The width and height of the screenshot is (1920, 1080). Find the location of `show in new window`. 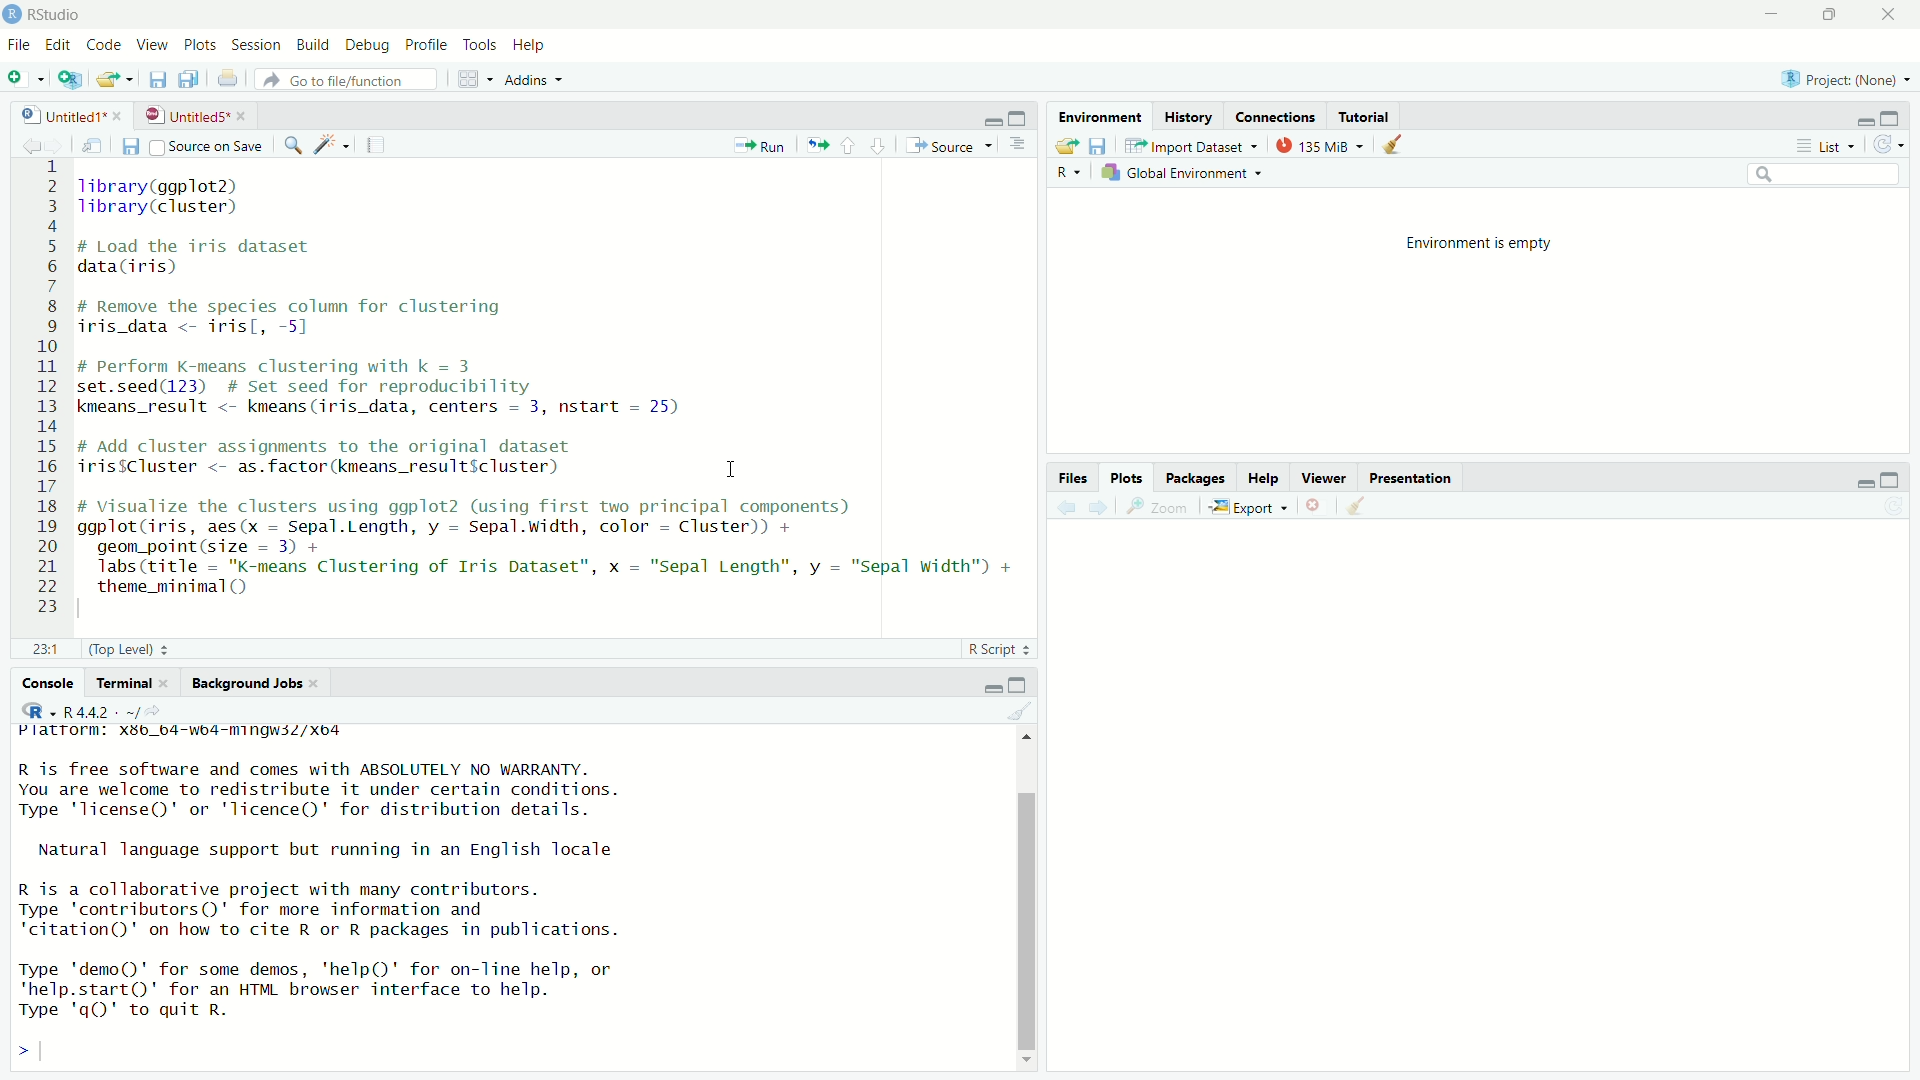

show in new window is located at coordinates (88, 143).